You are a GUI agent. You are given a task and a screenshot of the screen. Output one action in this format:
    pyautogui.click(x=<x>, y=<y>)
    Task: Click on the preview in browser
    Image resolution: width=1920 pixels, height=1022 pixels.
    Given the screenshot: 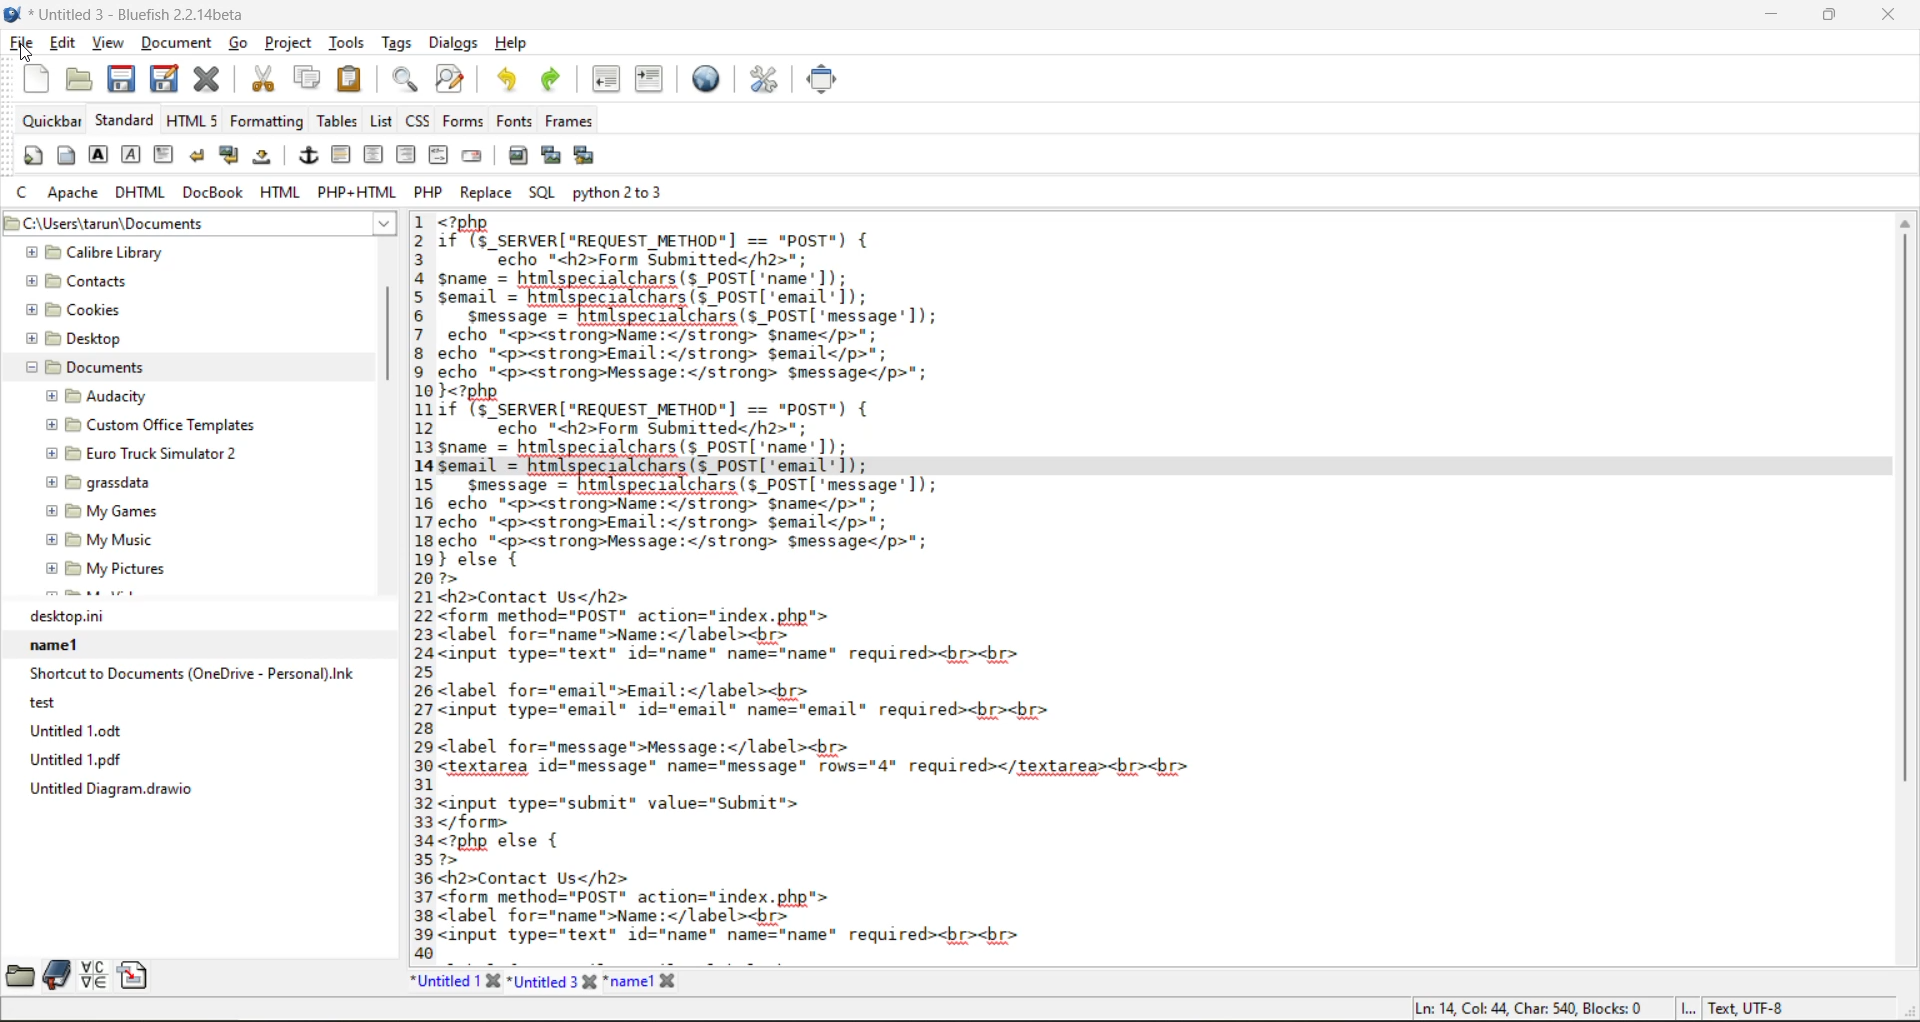 What is the action you would take?
    pyautogui.click(x=711, y=77)
    